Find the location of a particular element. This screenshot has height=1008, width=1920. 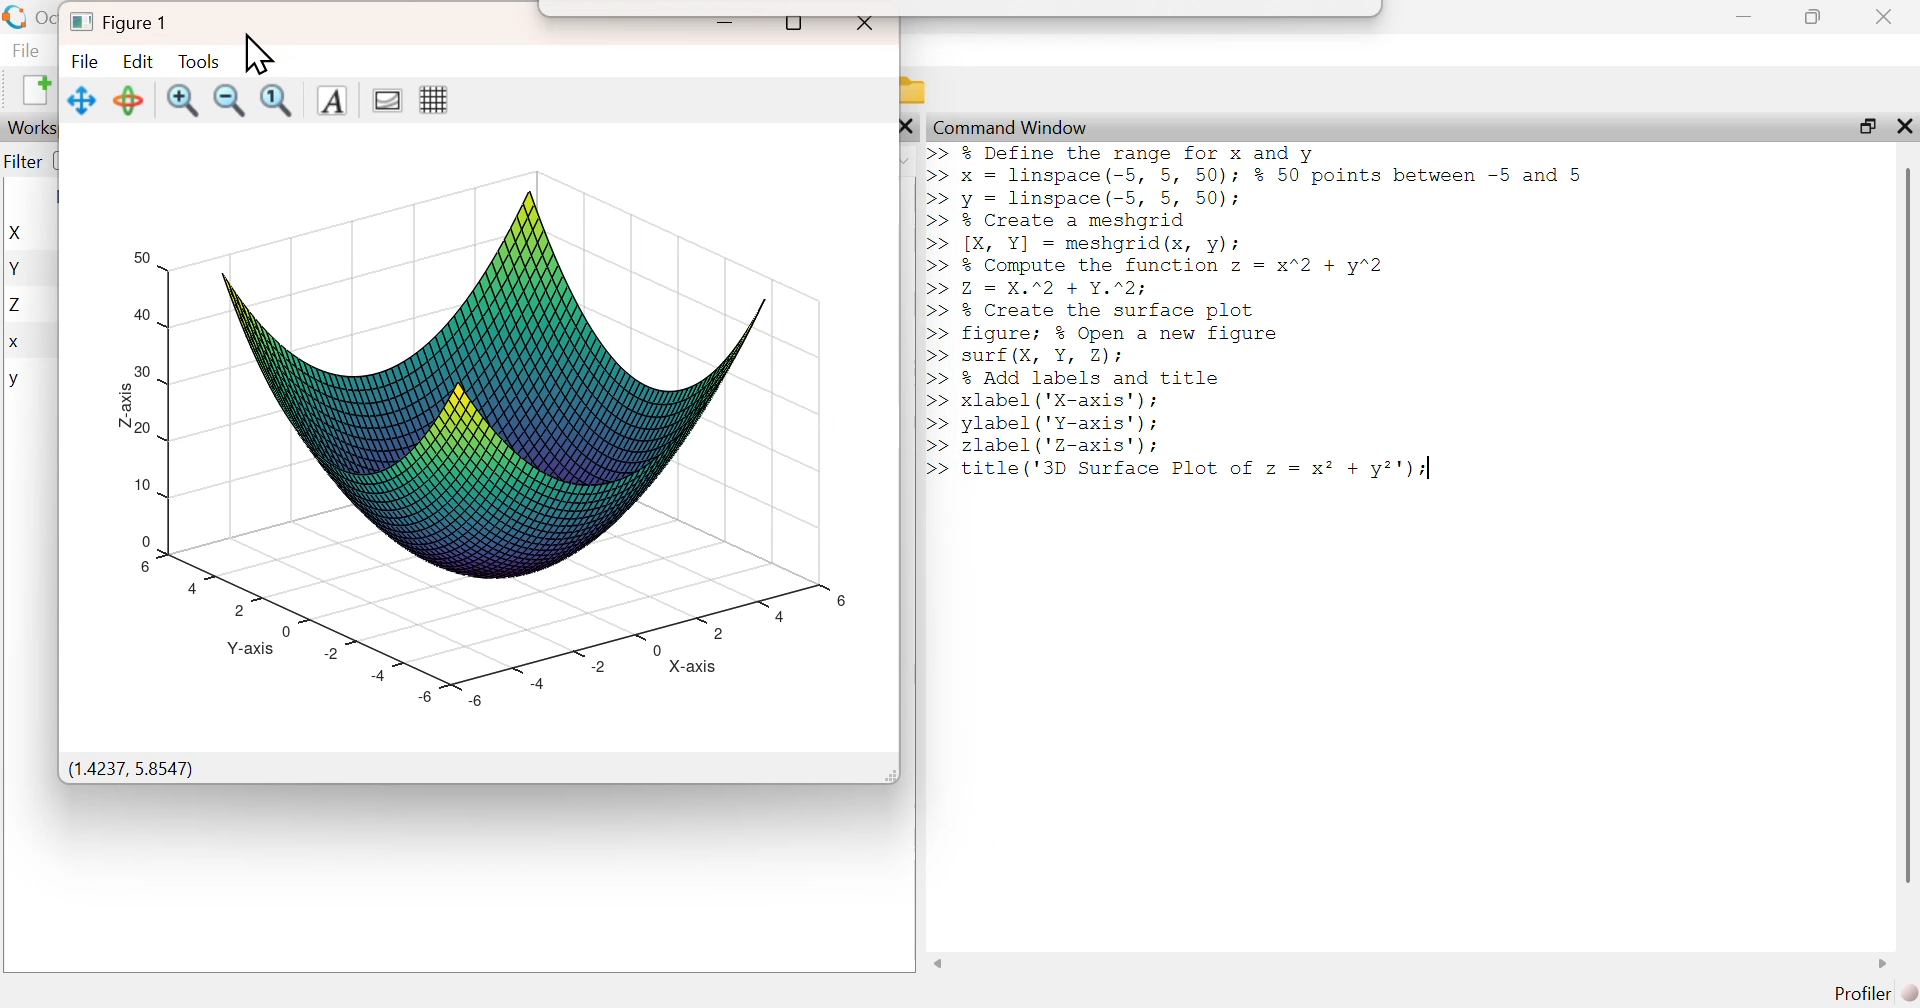

minimize is located at coordinates (1744, 17).